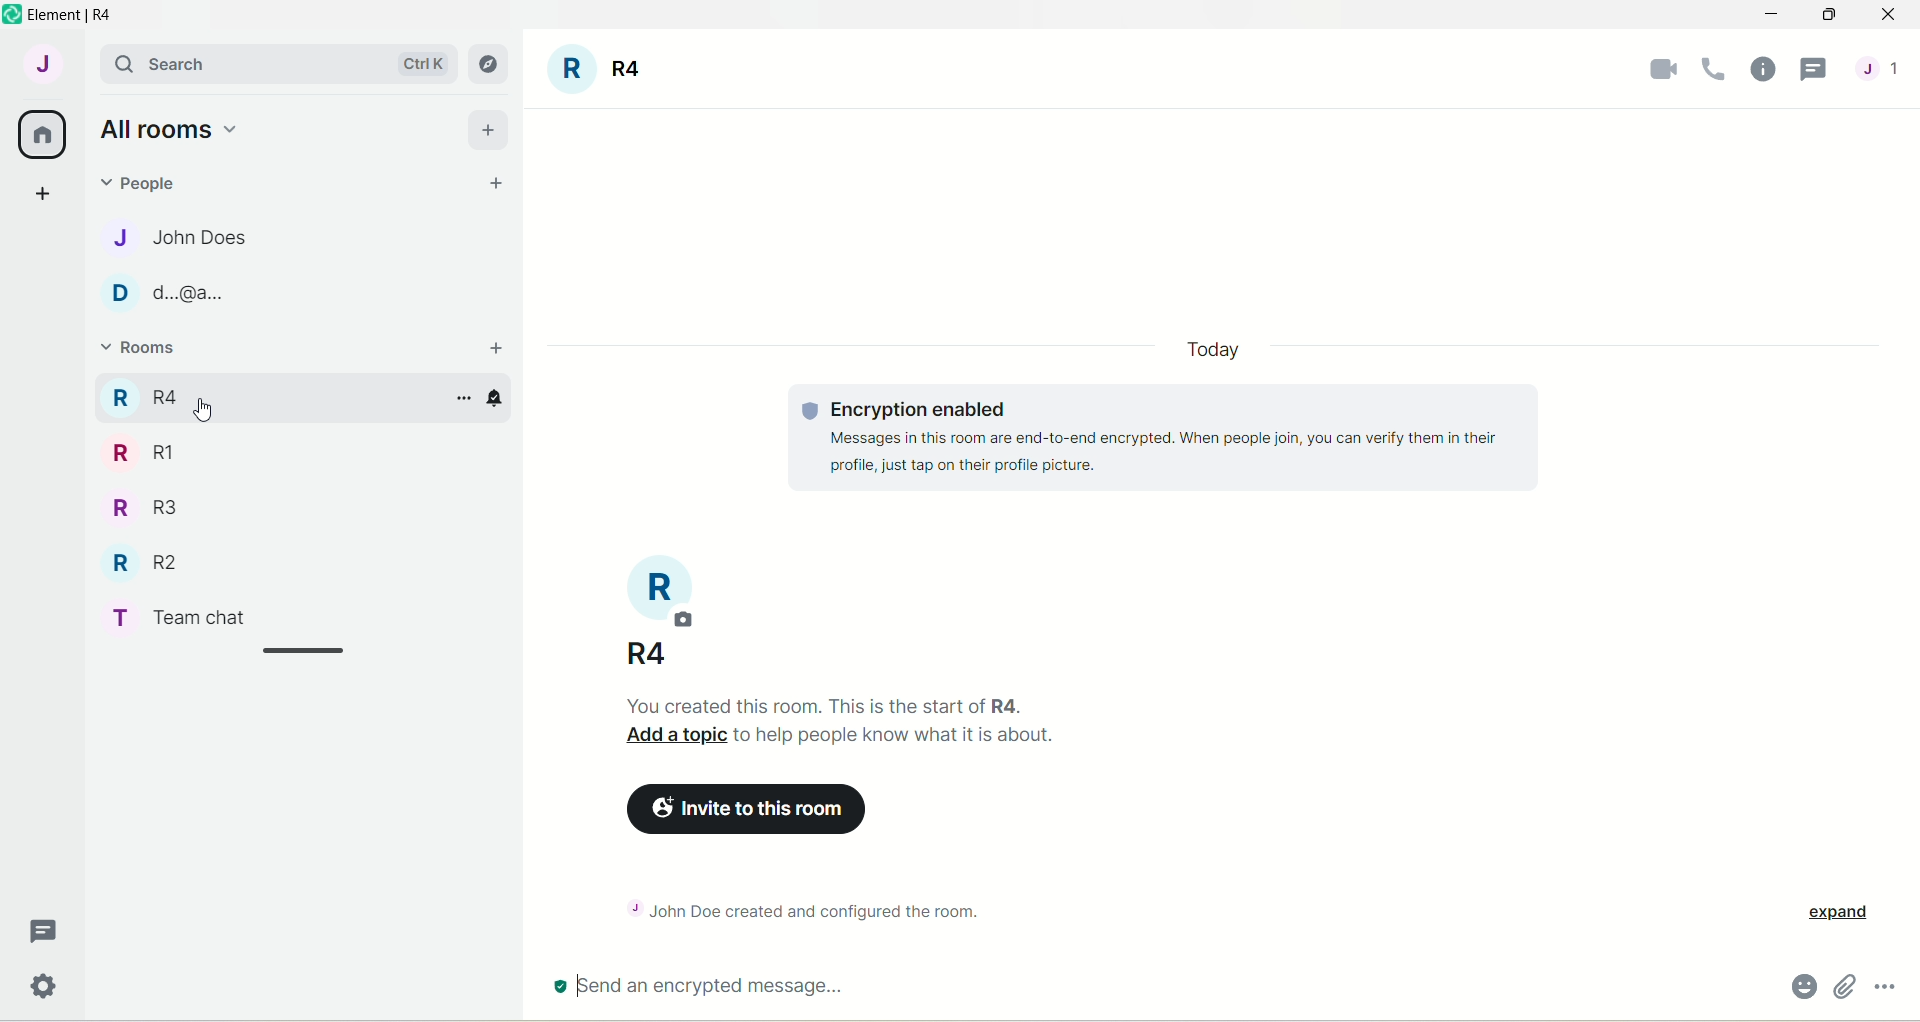 This screenshot has width=1920, height=1022. Describe the element at coordinates (490, 64) in the screenshot. I see `explore rooms` at that location.